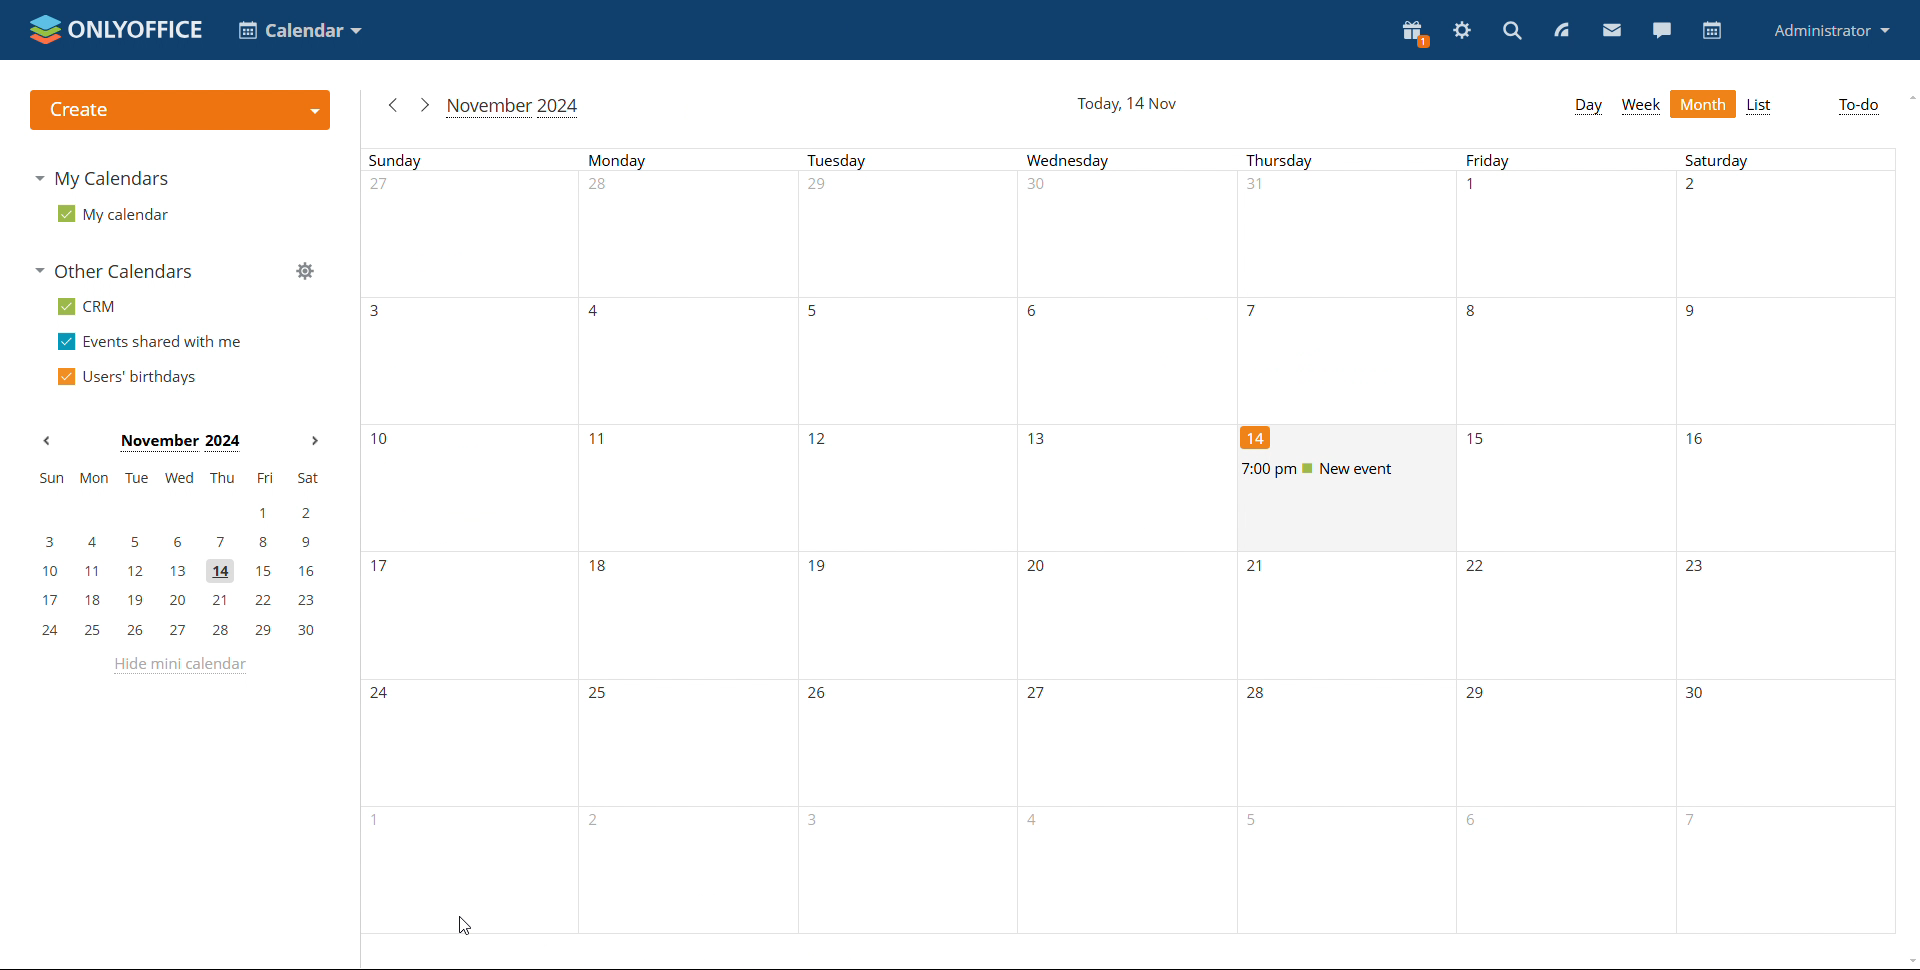 Image resolution: width=1920 pixels, height=970 pixels. Describe the element at coordinates (1128, 104) in the screenshot. I see `day and date` at that location.